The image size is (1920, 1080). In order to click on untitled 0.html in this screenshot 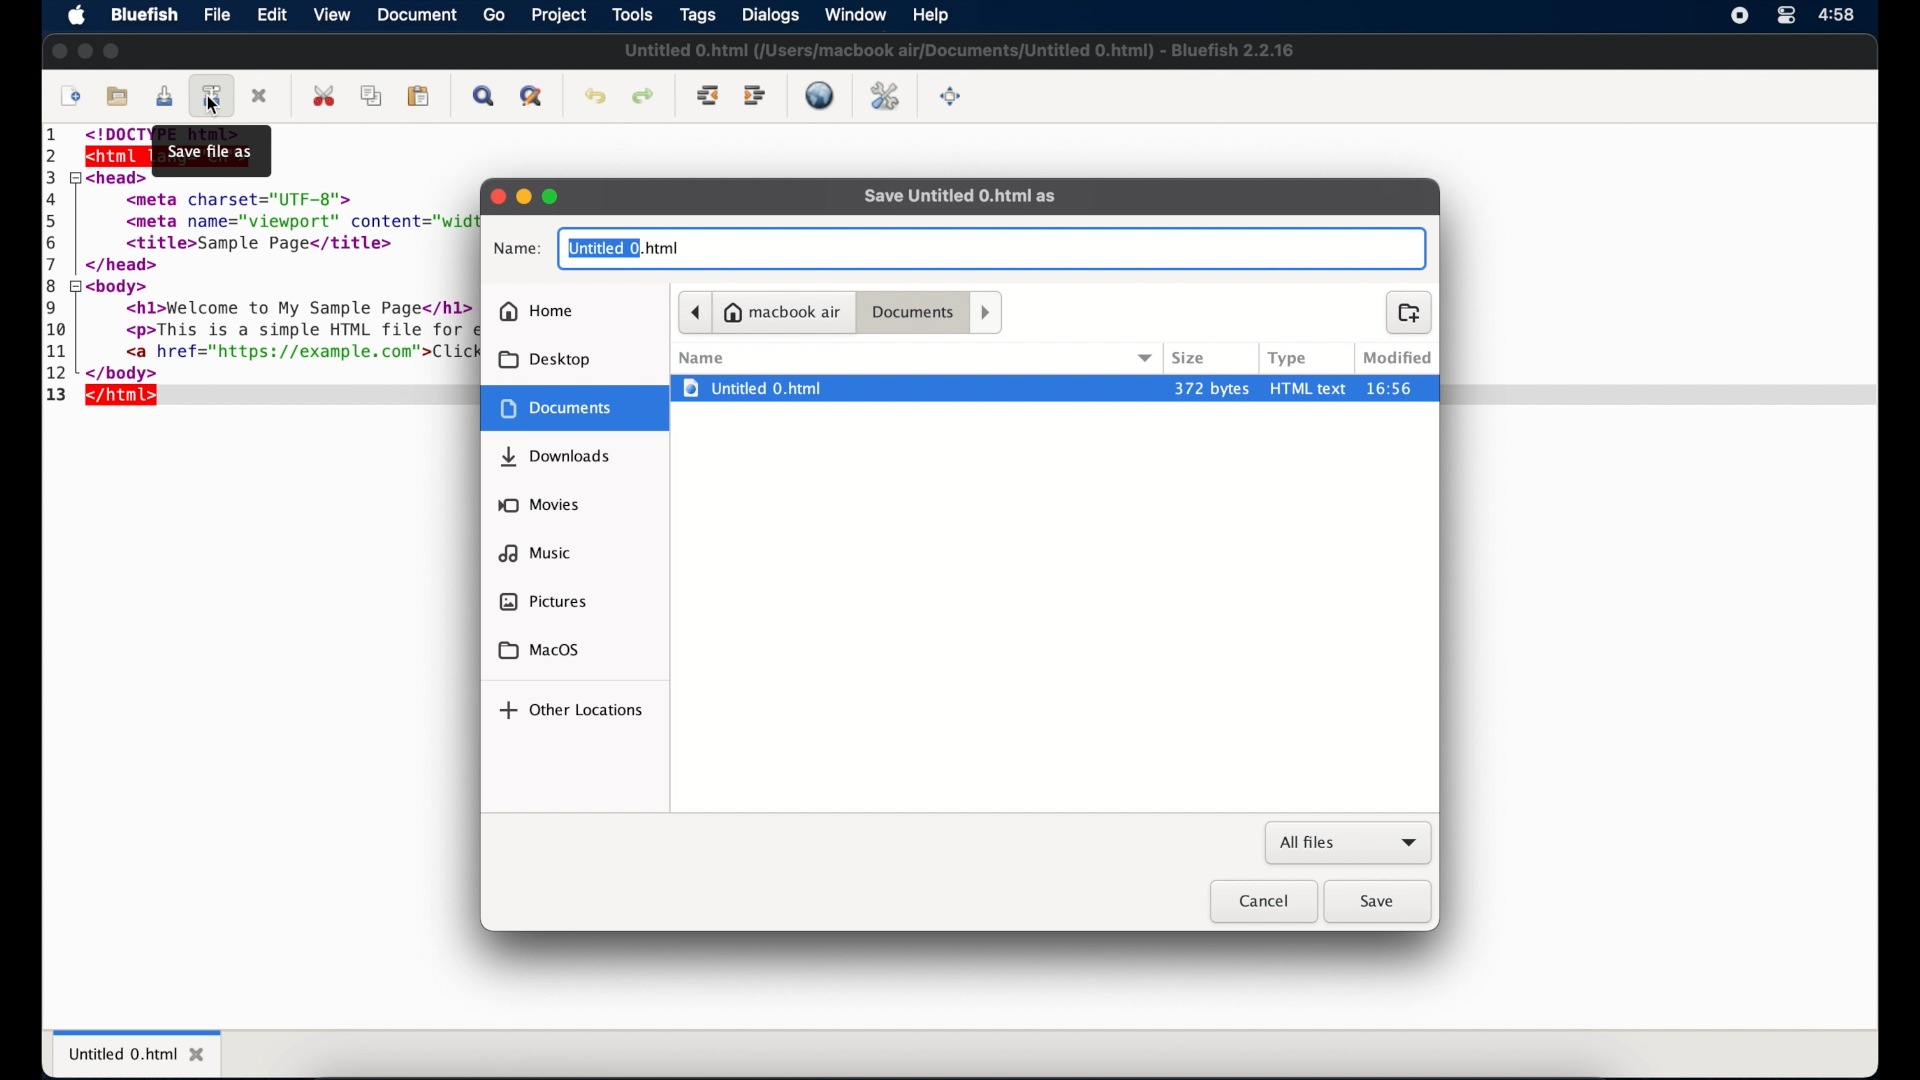, I will do `click(914, 388)`.